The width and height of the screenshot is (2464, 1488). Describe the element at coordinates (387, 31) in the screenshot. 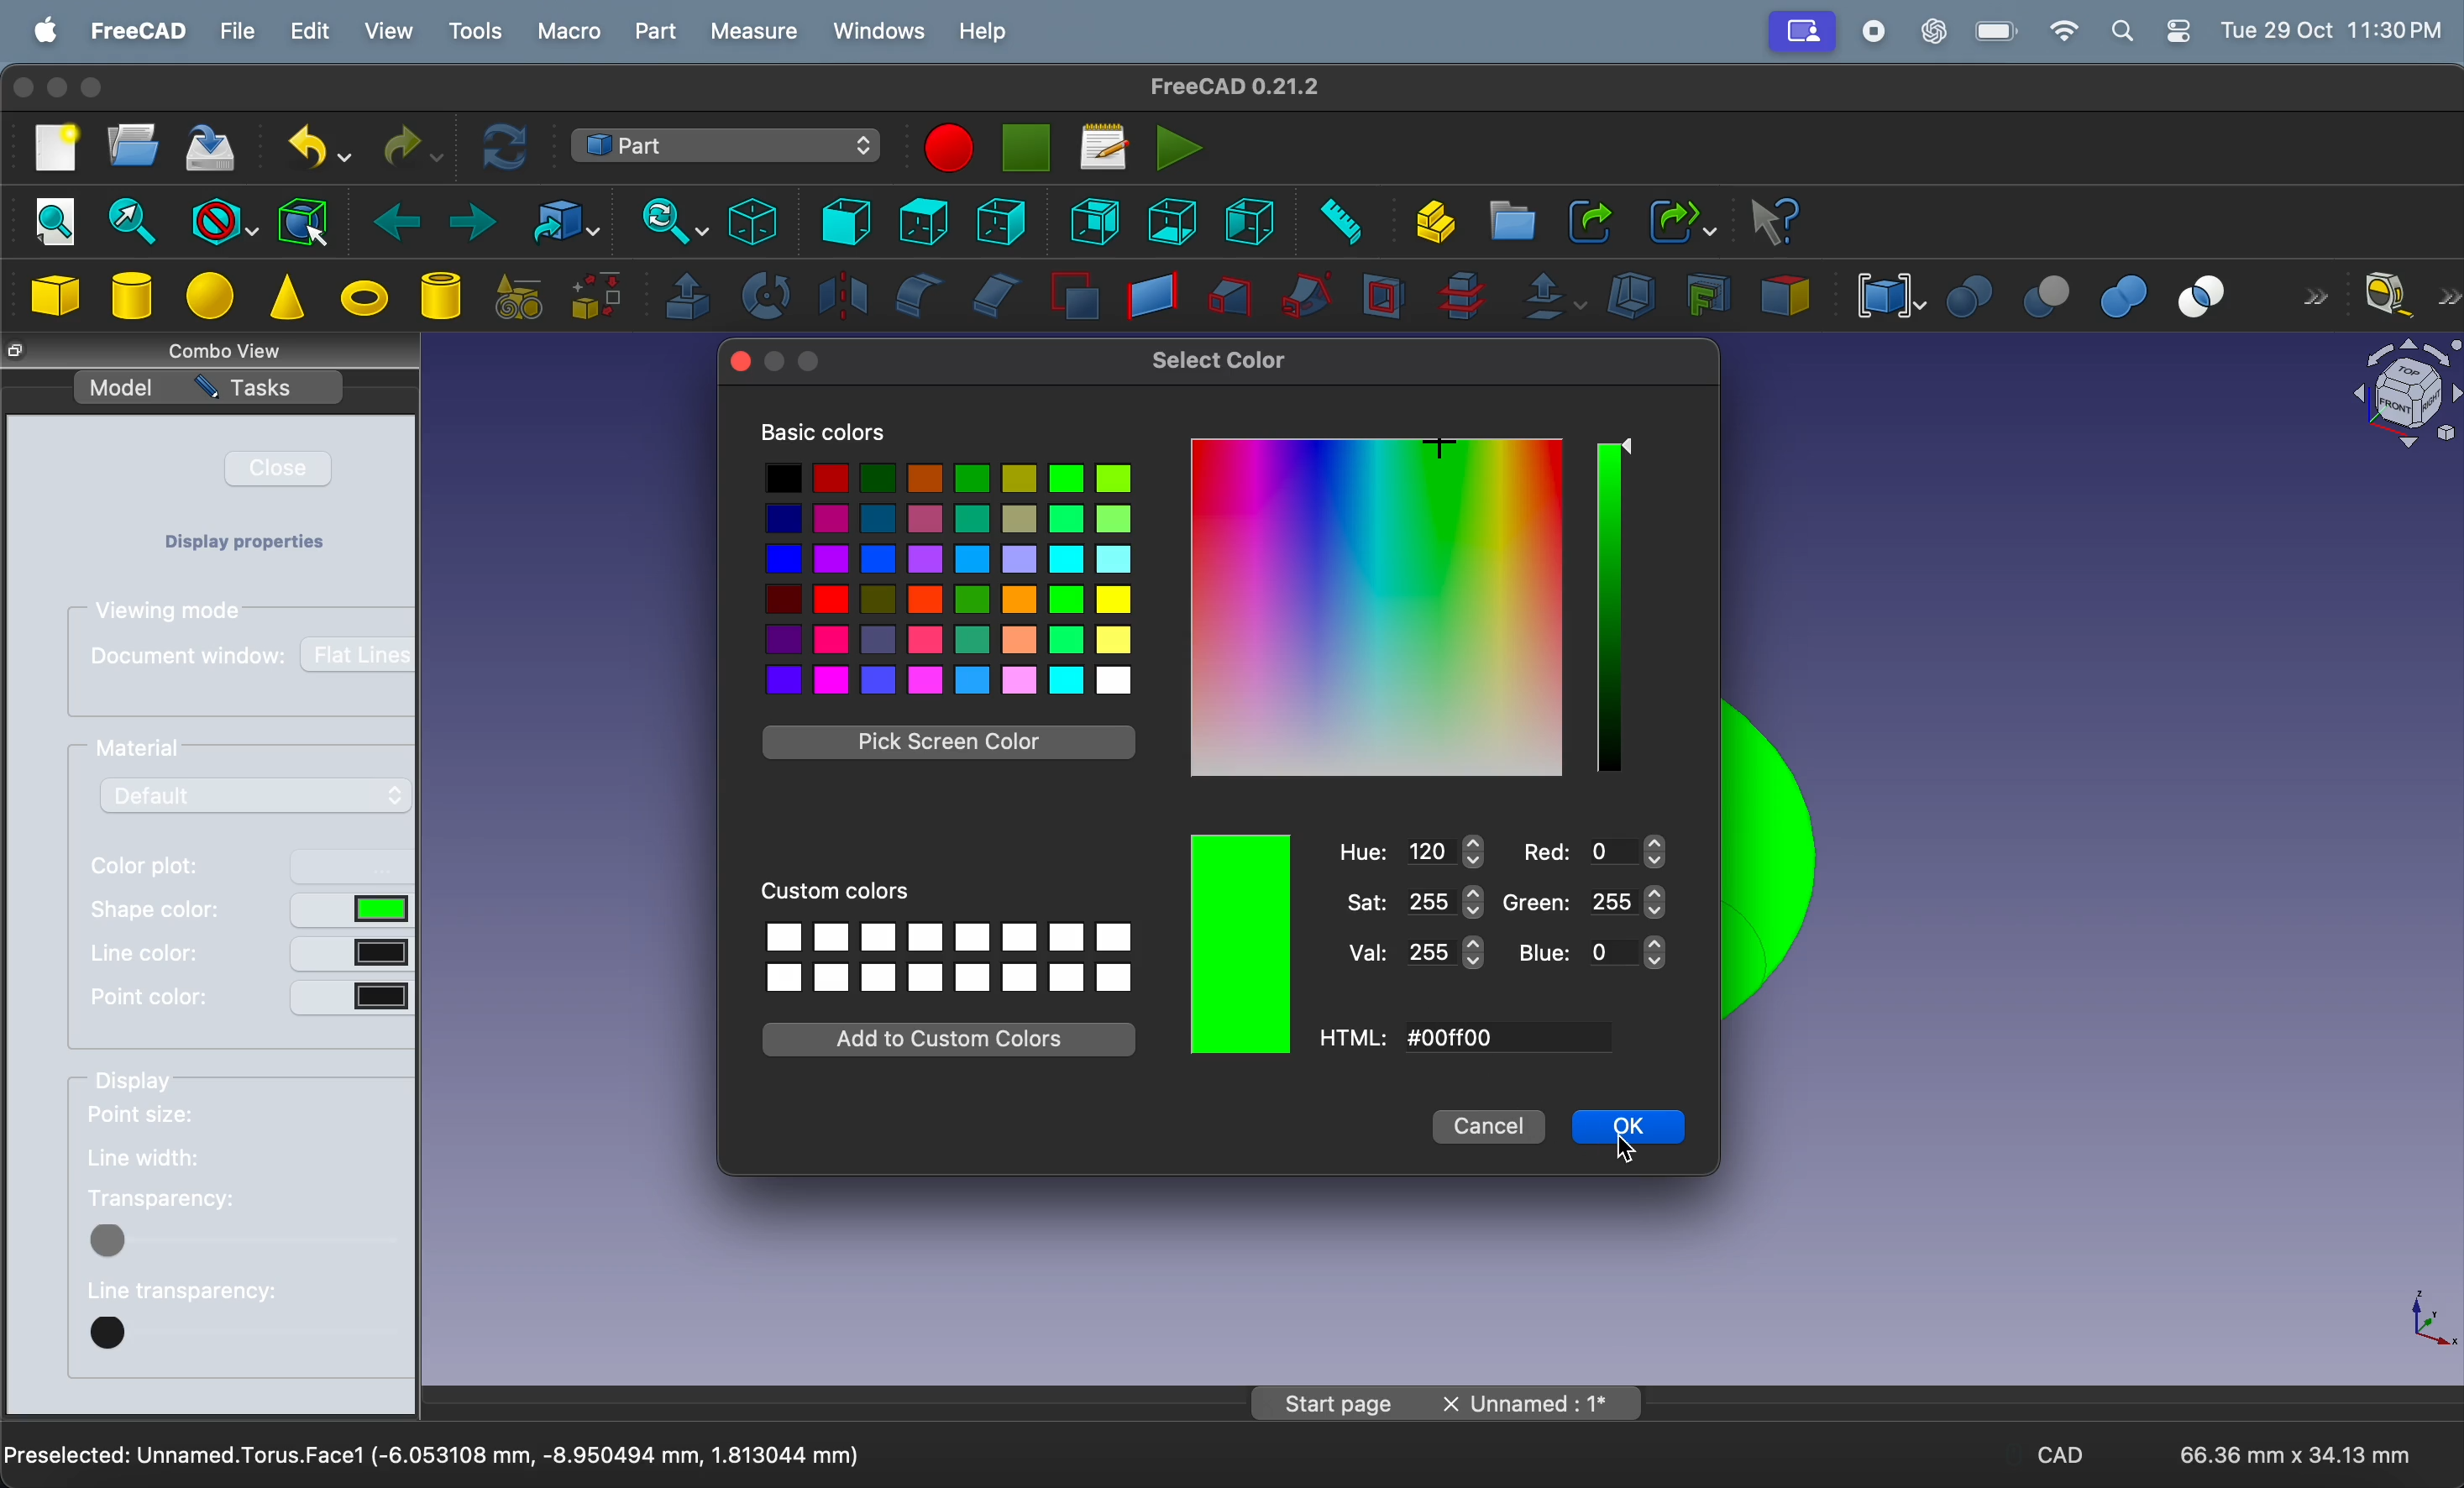

I see `view` at that location.